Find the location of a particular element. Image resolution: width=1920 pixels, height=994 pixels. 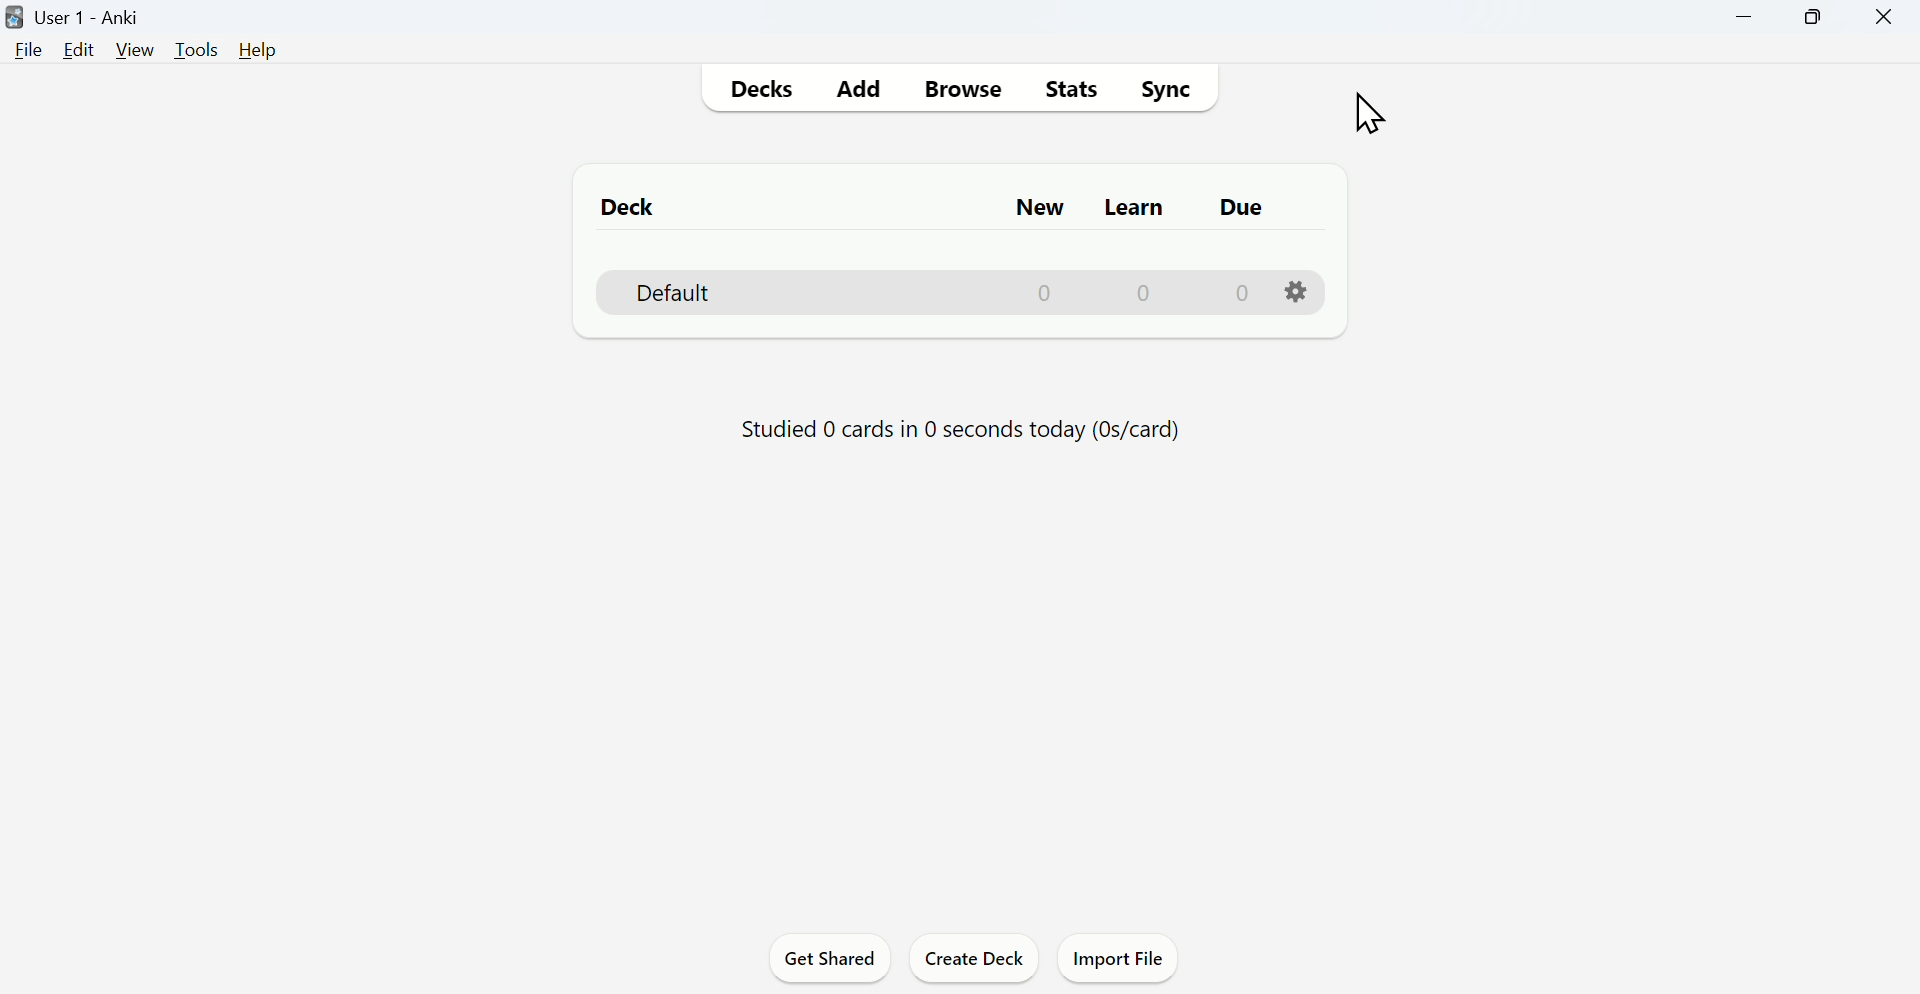

Maximize is located at coordinates (1812, 18).